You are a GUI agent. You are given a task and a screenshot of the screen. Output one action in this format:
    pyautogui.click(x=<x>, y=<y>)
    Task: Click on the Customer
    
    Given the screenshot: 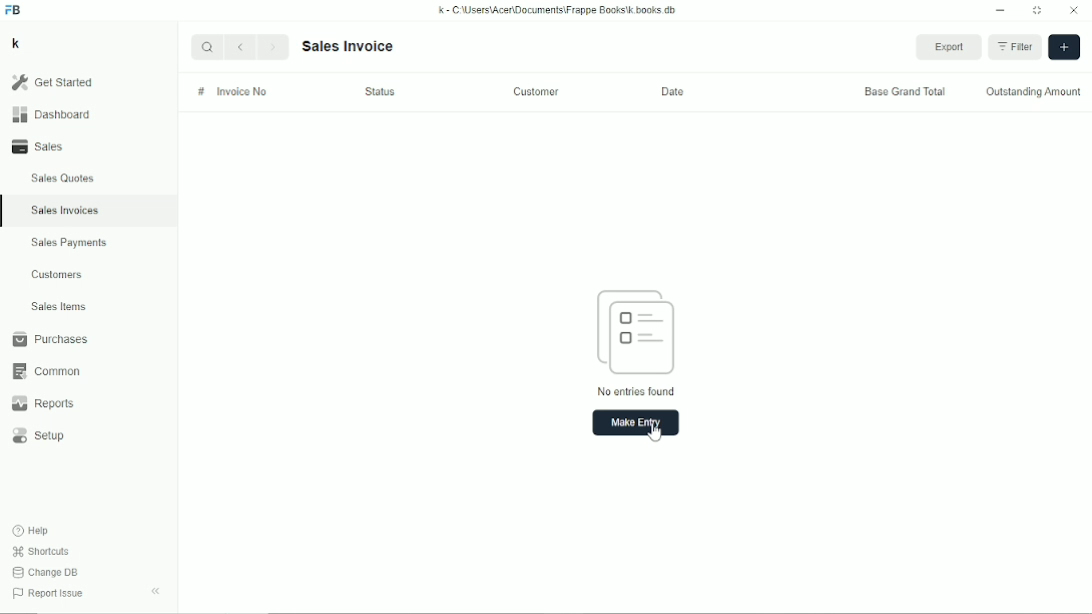 What is the action you would take?
    pyautogui.click(x=538, y=90)
    